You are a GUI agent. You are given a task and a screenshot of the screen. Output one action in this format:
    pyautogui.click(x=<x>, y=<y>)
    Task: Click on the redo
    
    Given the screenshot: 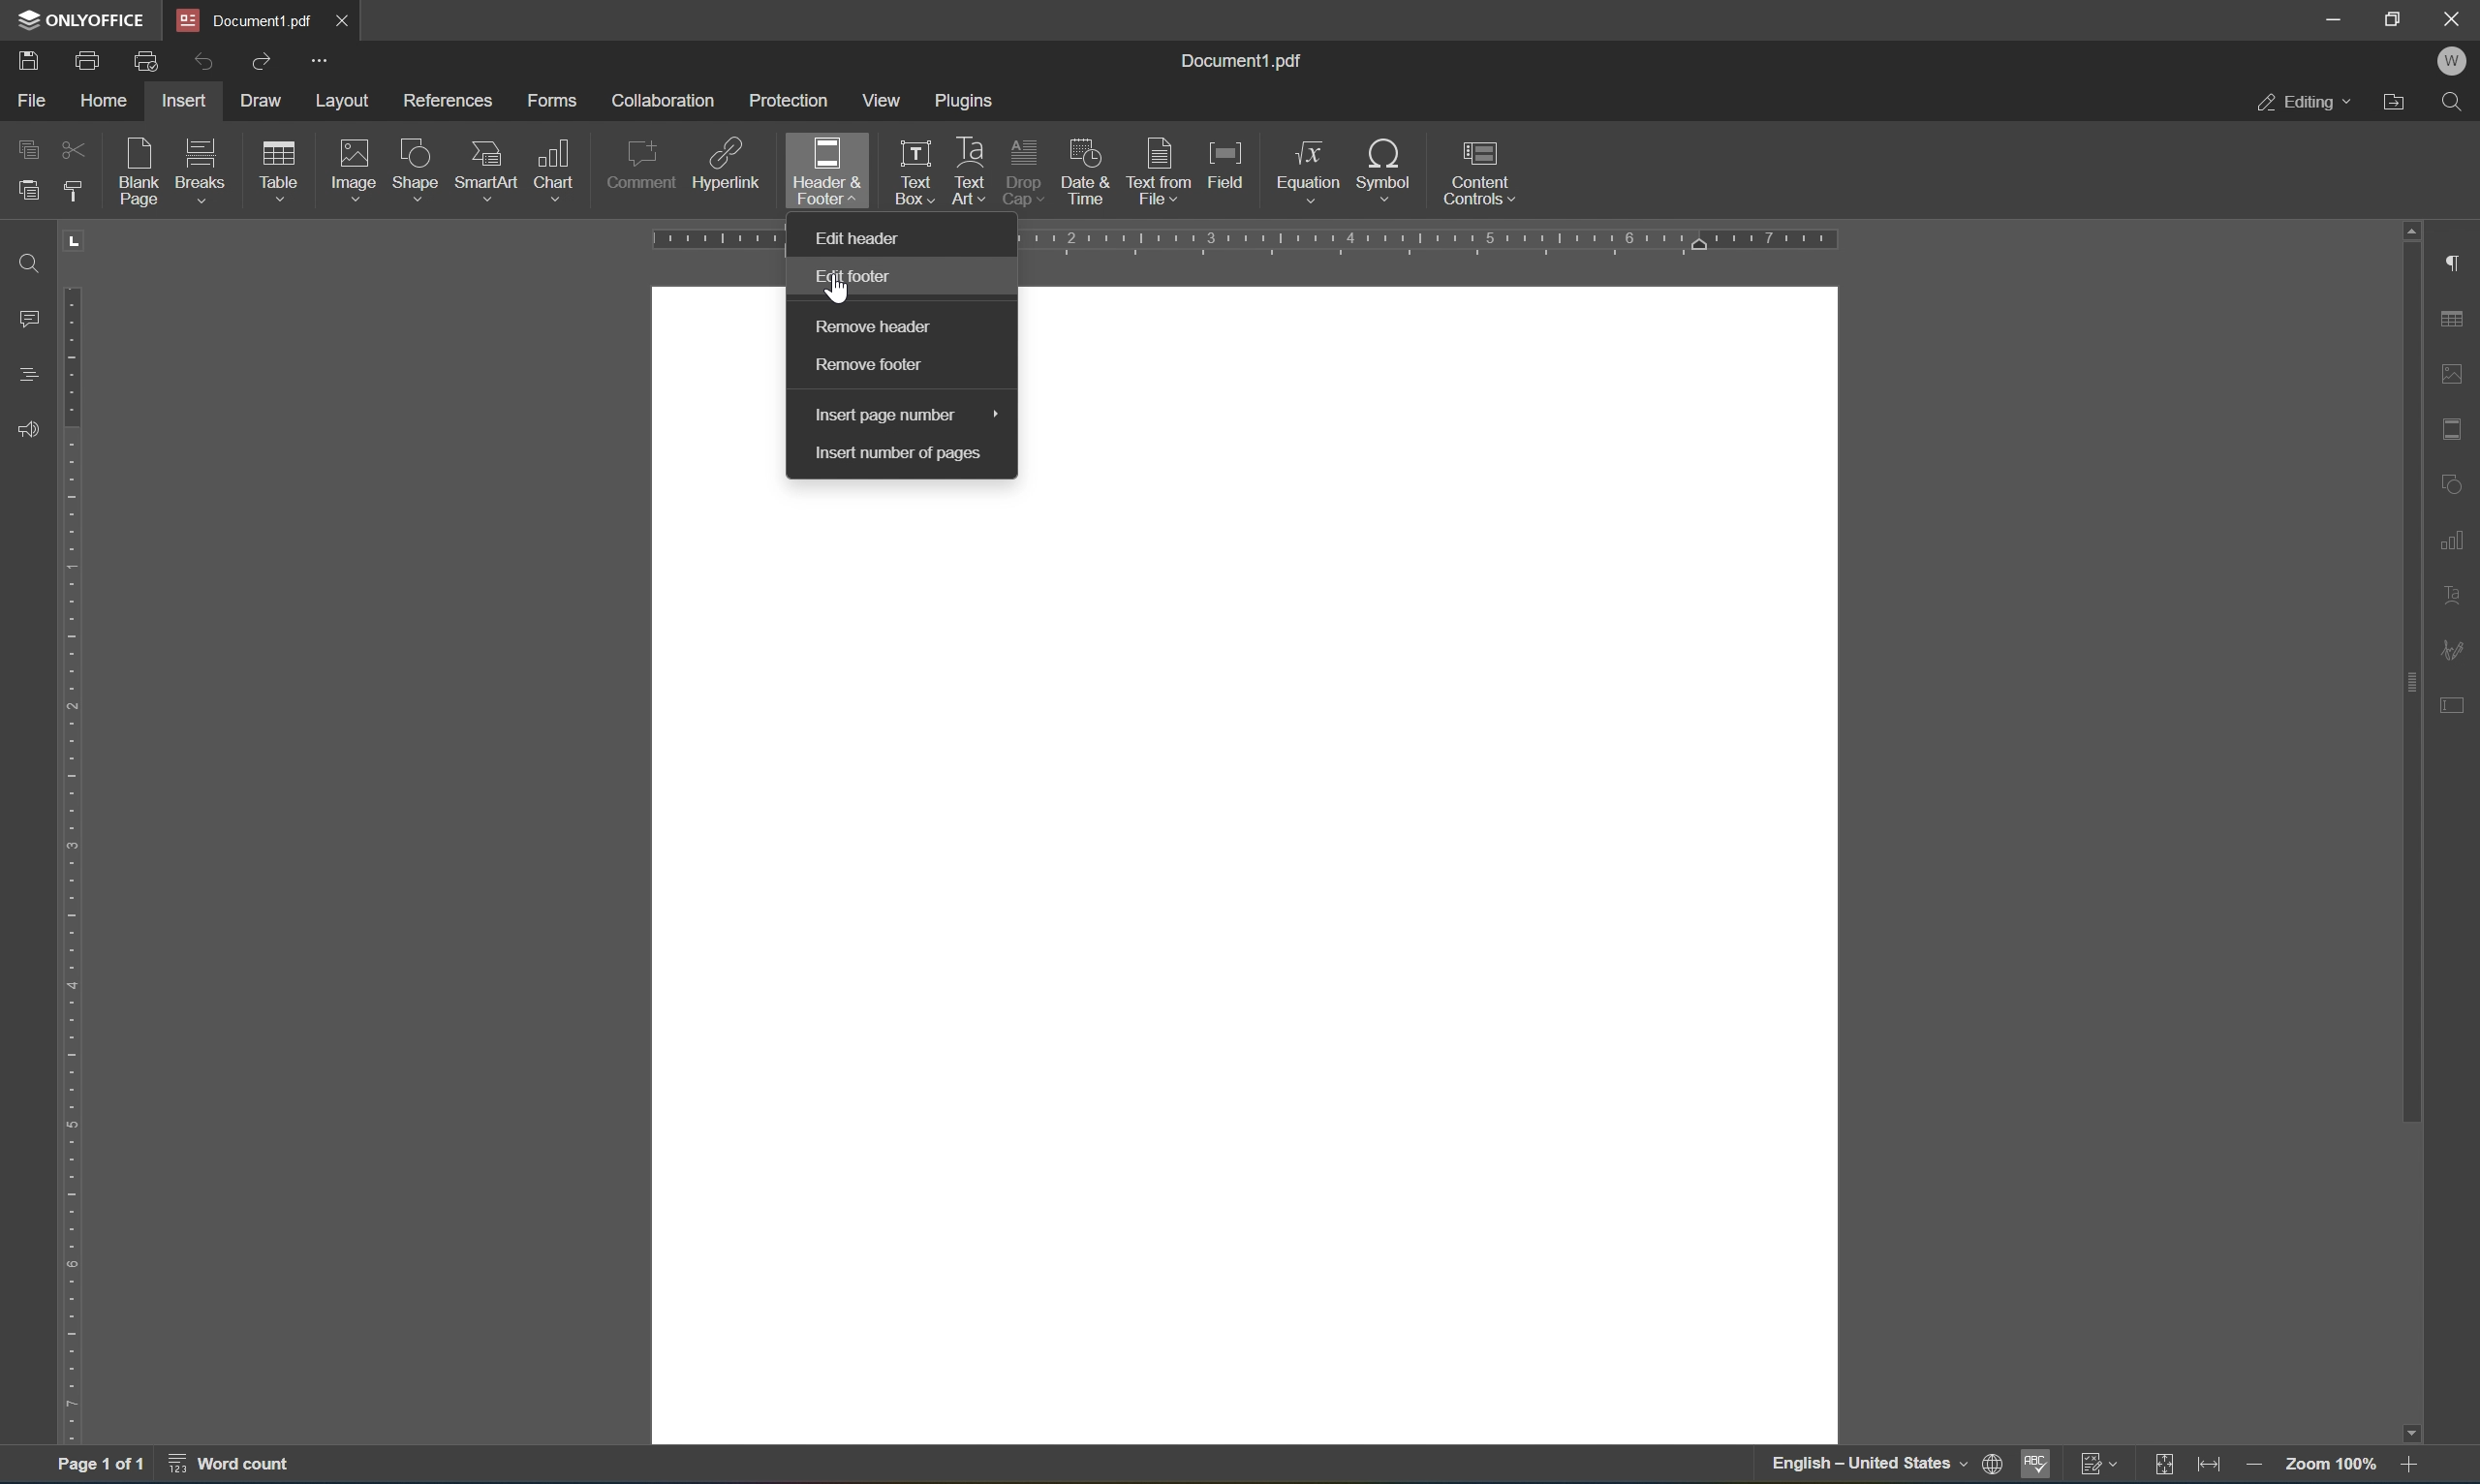 What is the action you would take?
    pyautogui.click(x=264, y=66)
    